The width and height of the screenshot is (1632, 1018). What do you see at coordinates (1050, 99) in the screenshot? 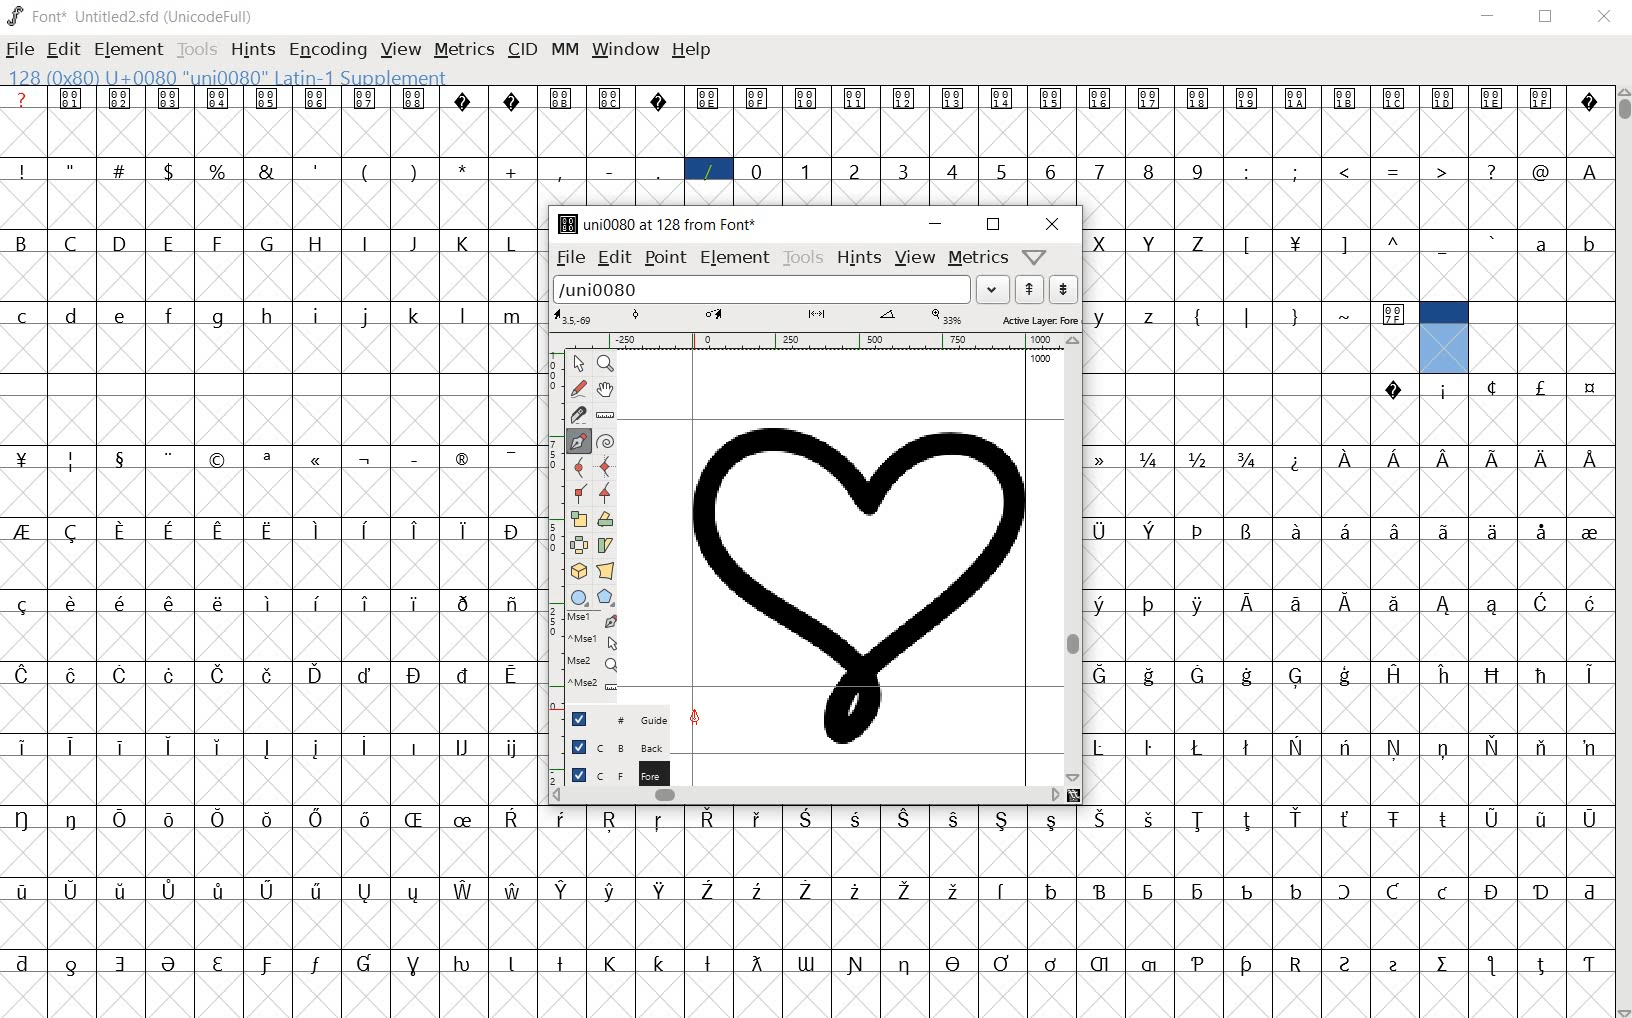
I see `glyph` at bounding box center [1050, 99].